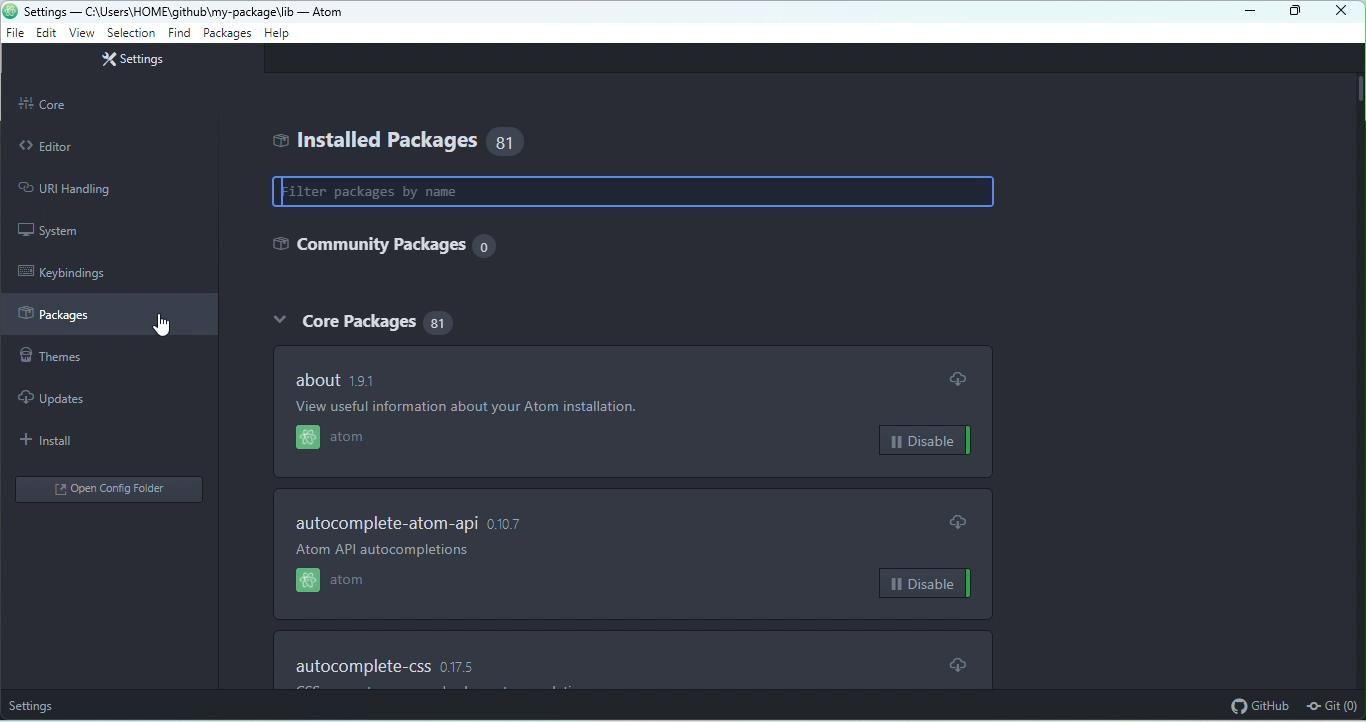  What do you see at coordinates (62, 231) in the screenshot?
I see `system` at bounding box center [62, 231].